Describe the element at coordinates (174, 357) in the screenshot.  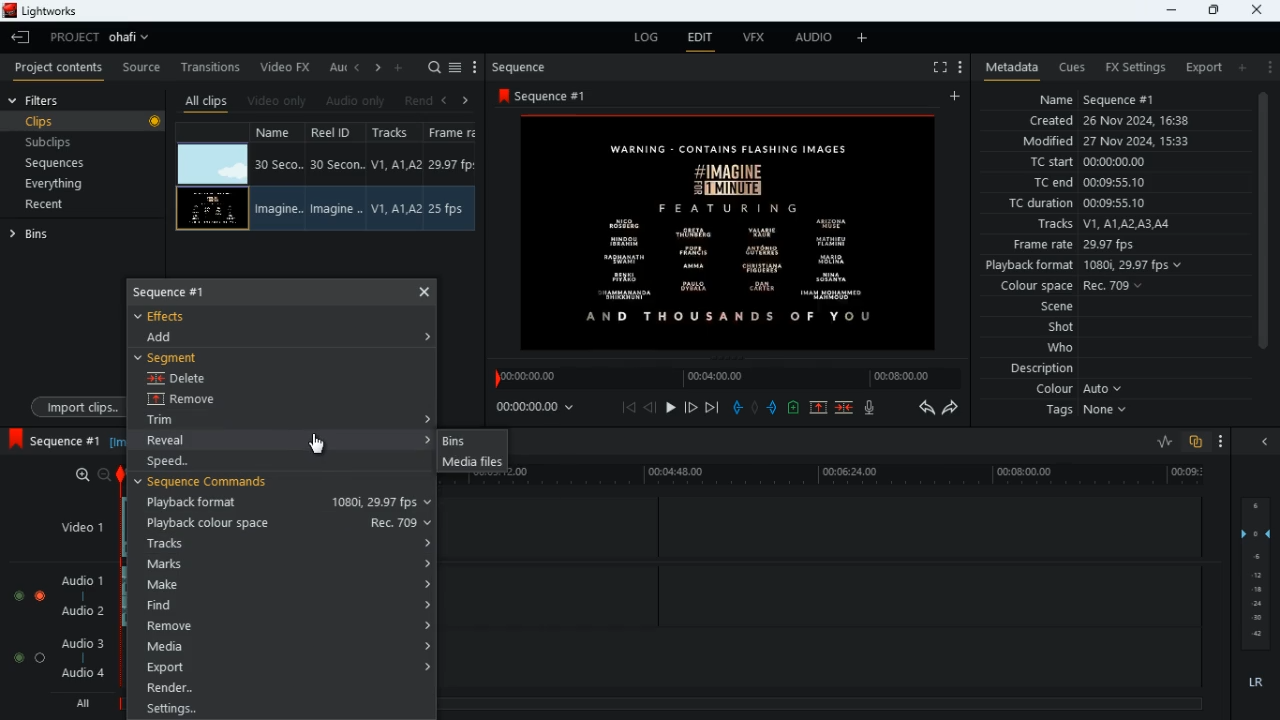
I see `segment` at that location.